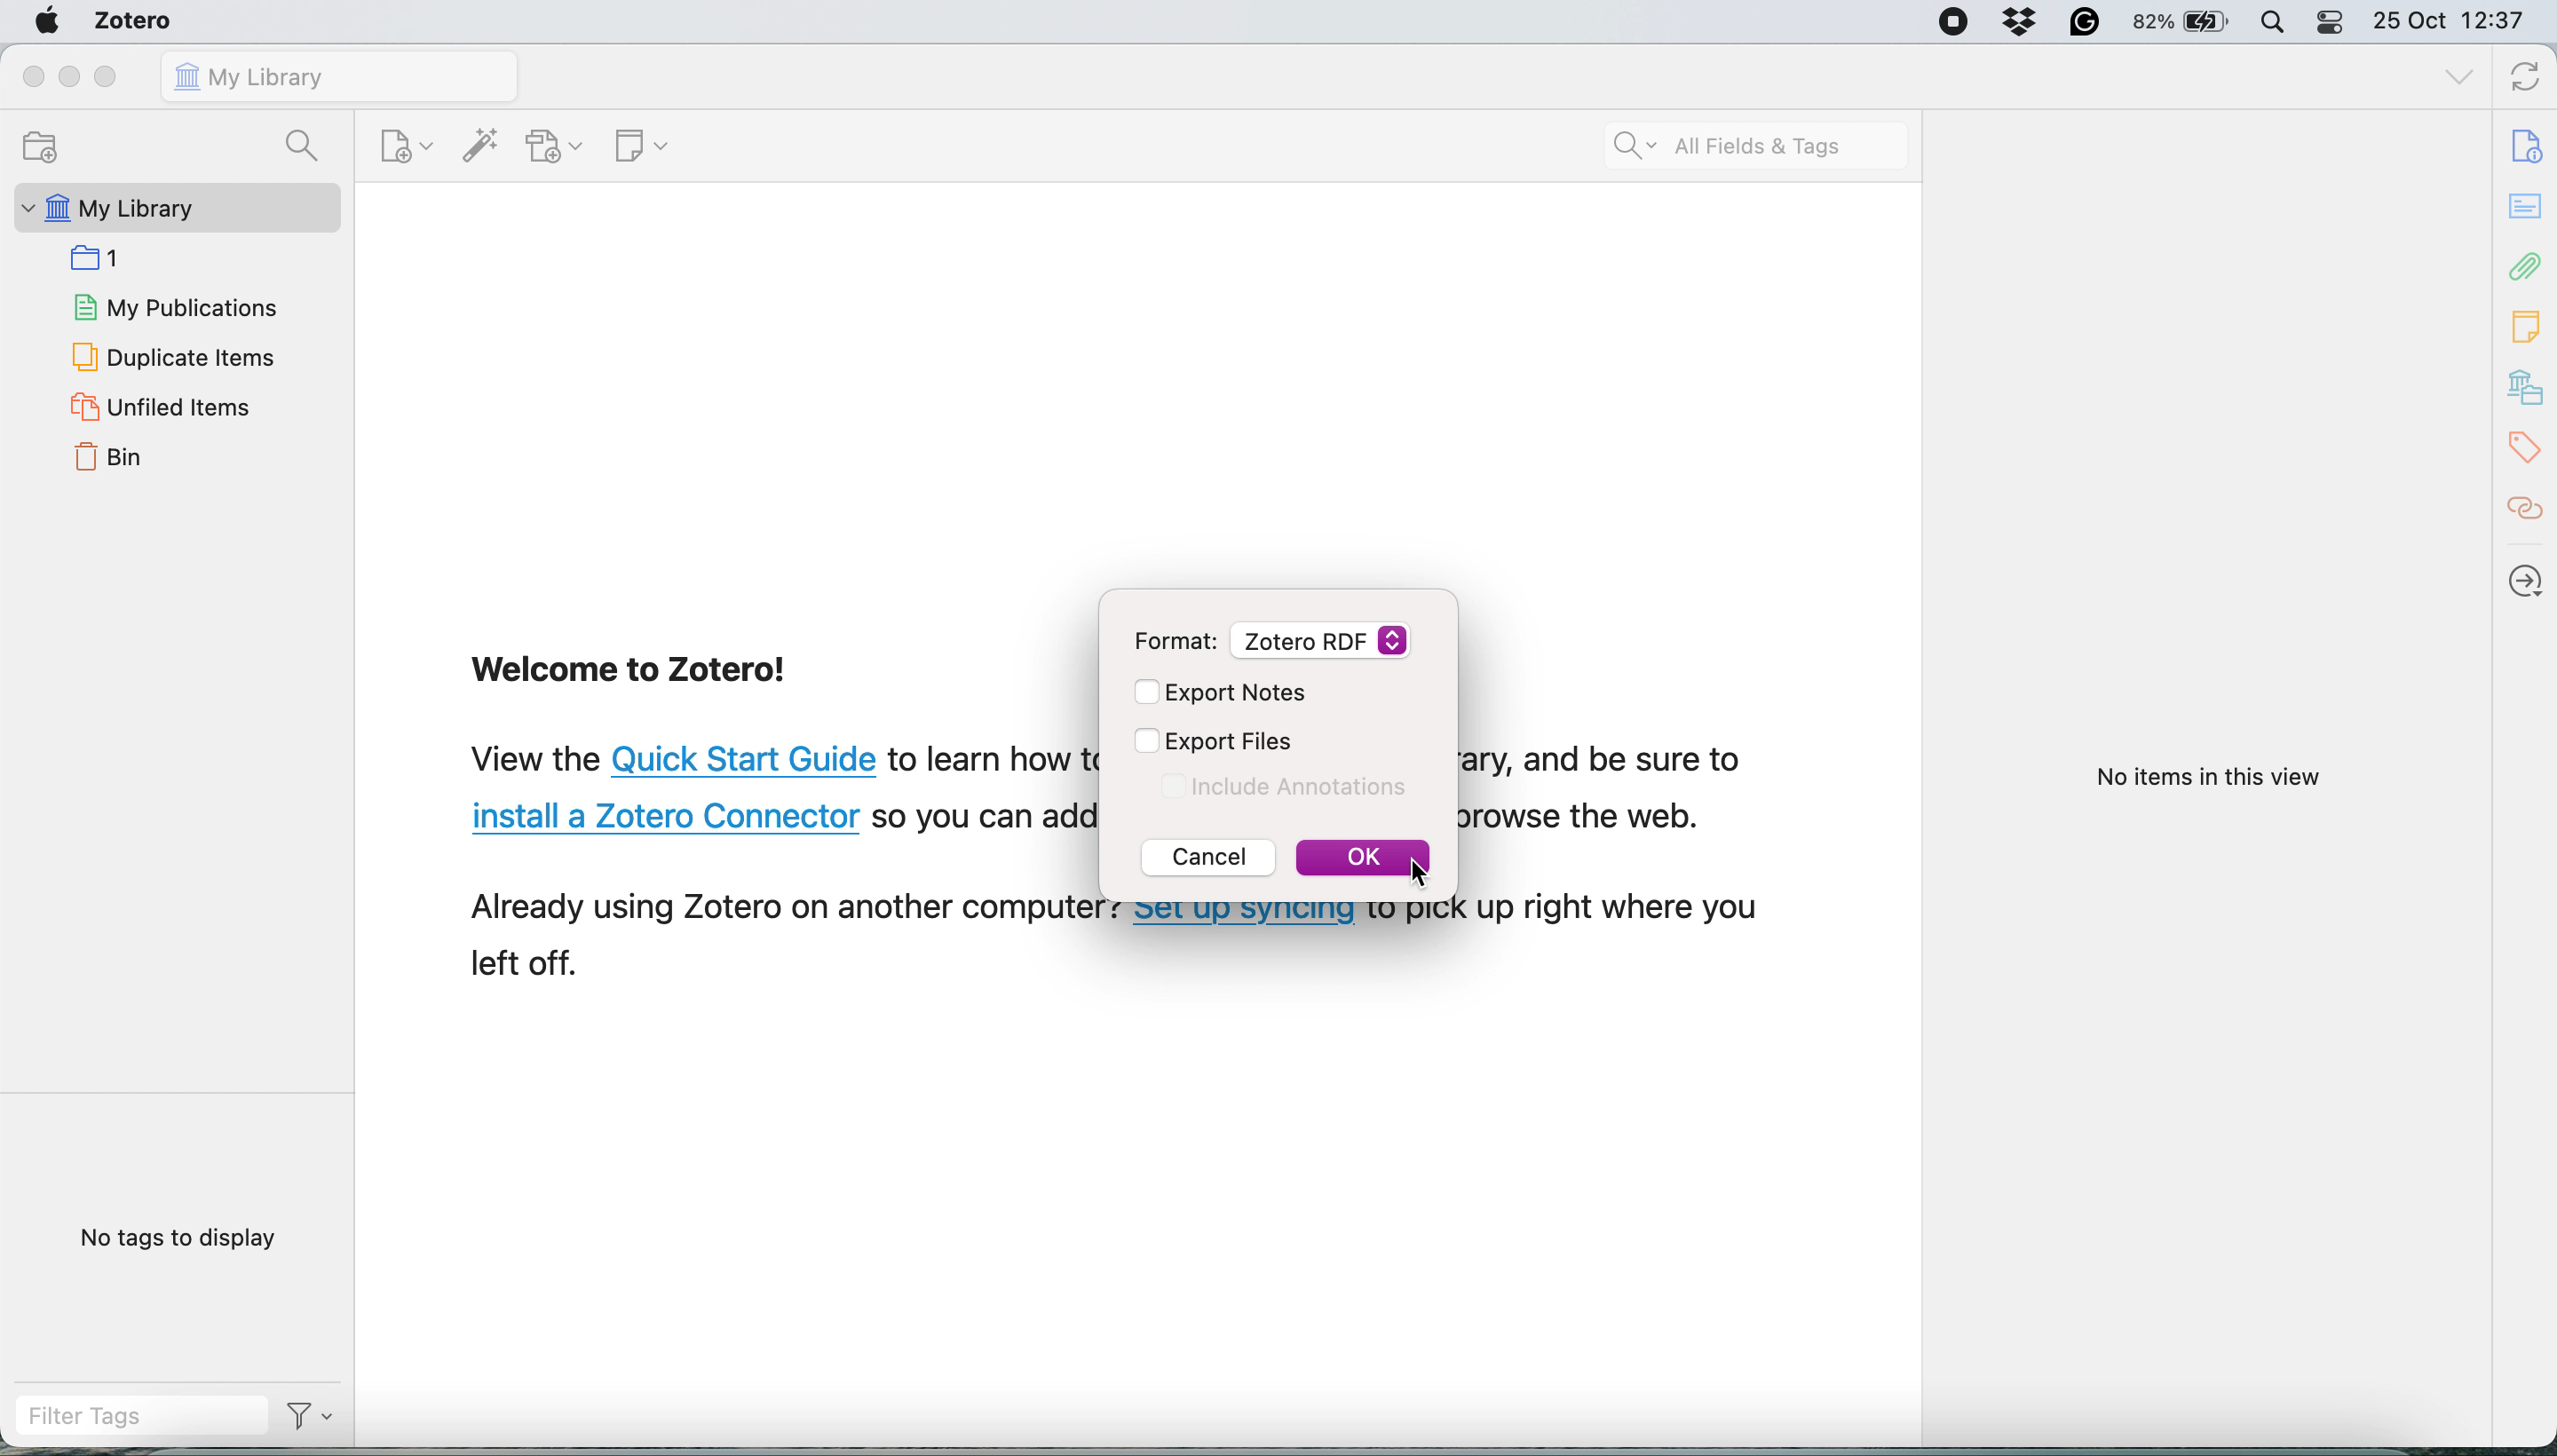  Describe the element at coordinates (30, 77) in the screenshot. I see `close` at that location.